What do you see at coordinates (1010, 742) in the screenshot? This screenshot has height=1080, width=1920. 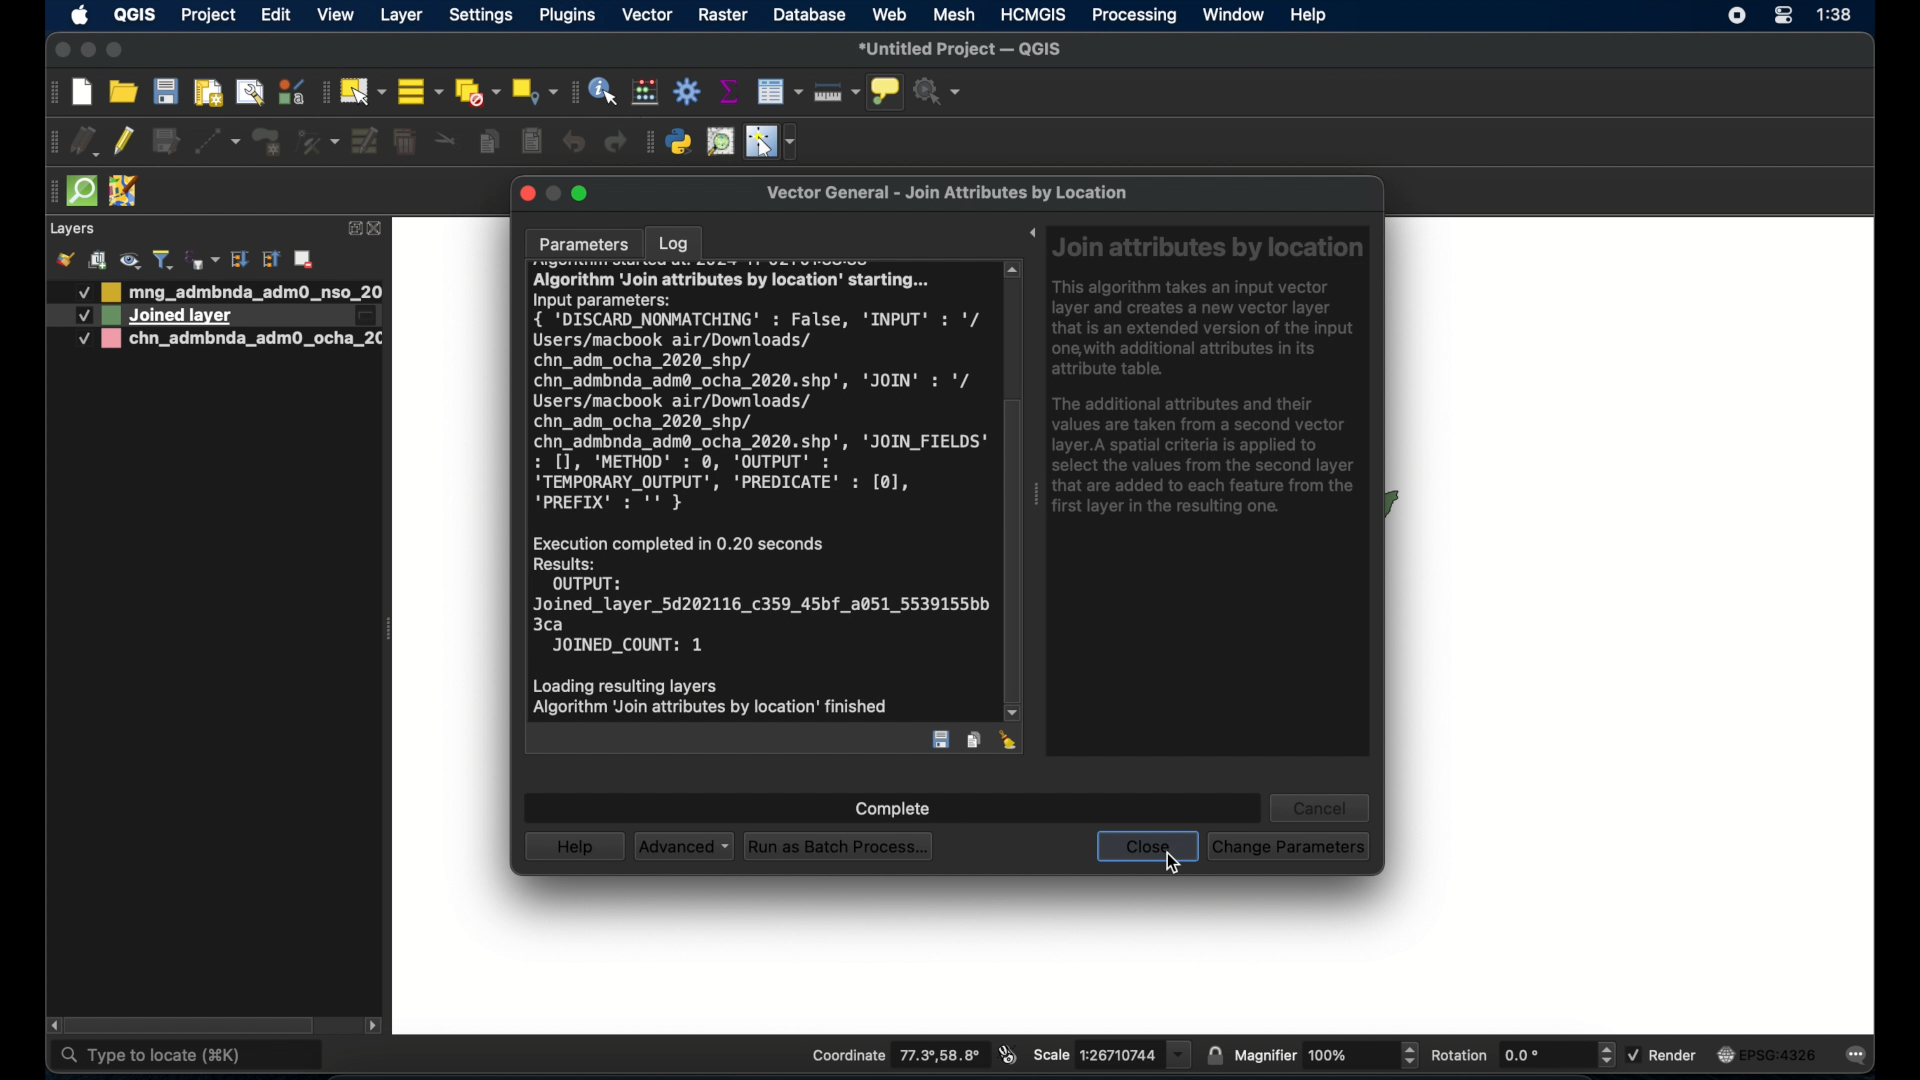 I see `clear log entry` at bounding box center [1010, 742].